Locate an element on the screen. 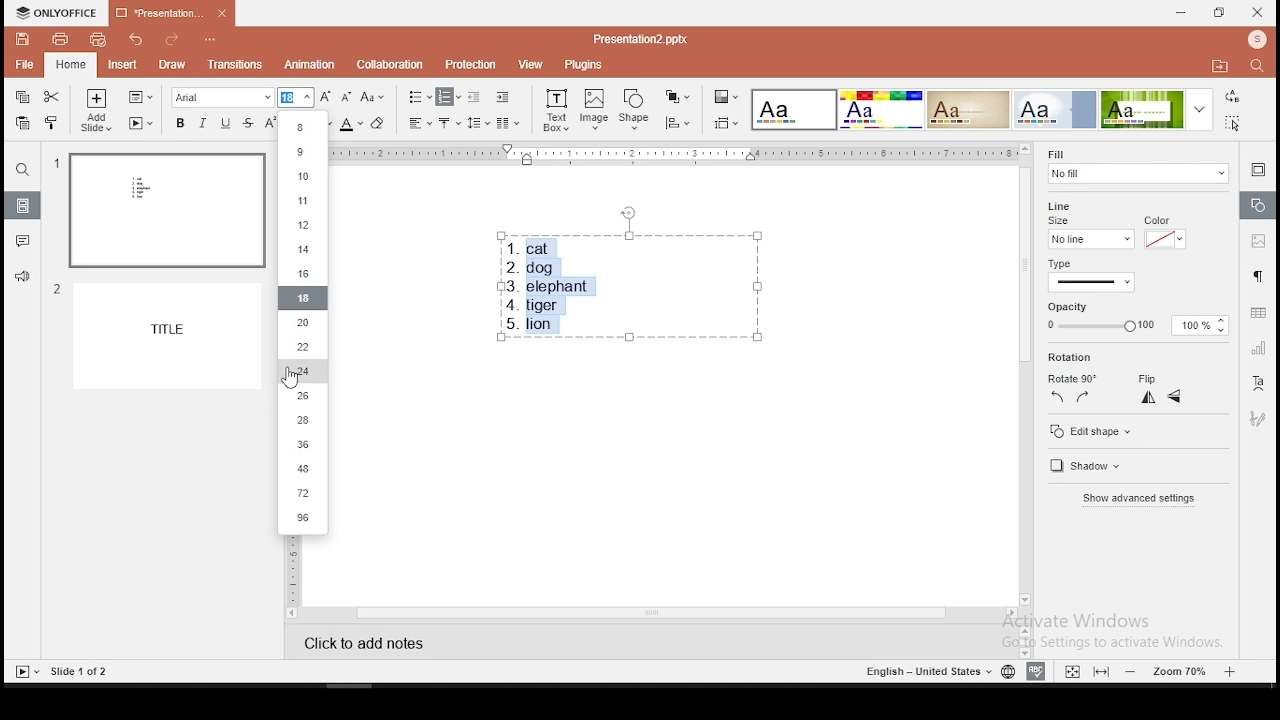  paragraph settings is located at coordinates (1257, 276).